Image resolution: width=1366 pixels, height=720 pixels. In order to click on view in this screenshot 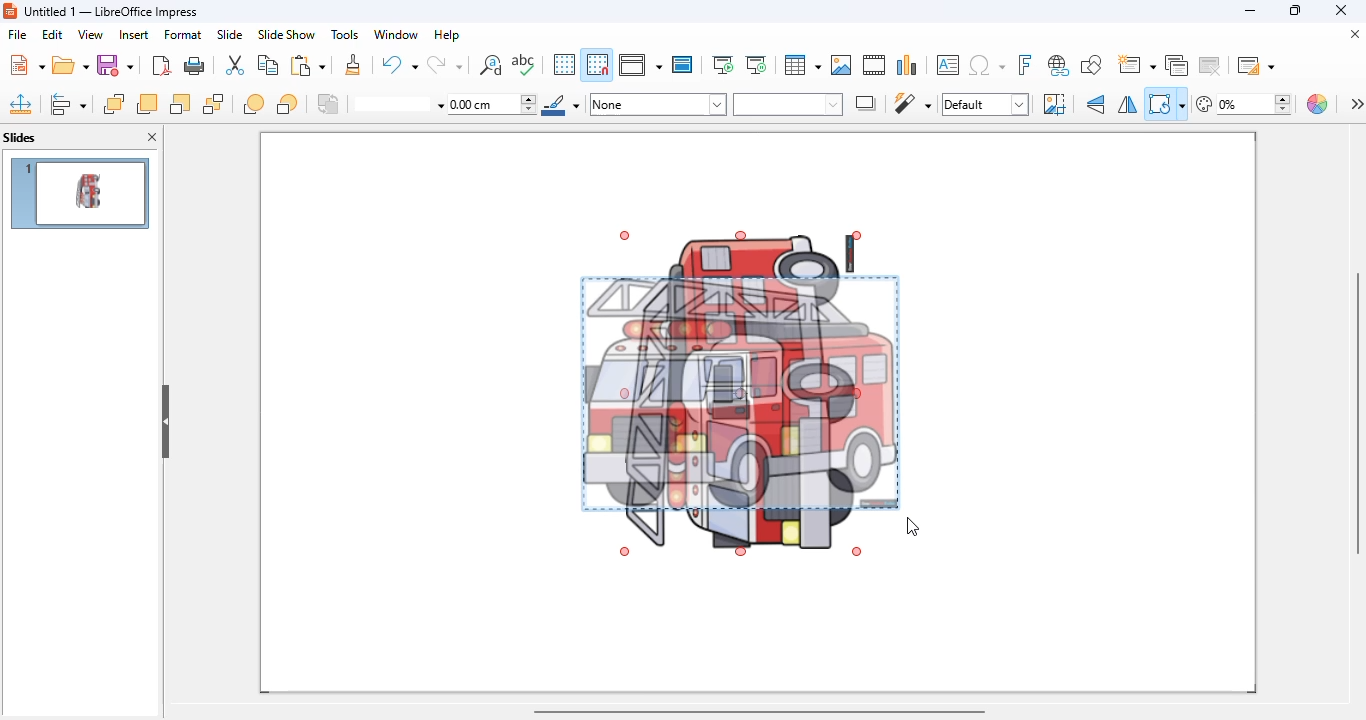, I will do `click(90, 35)`.